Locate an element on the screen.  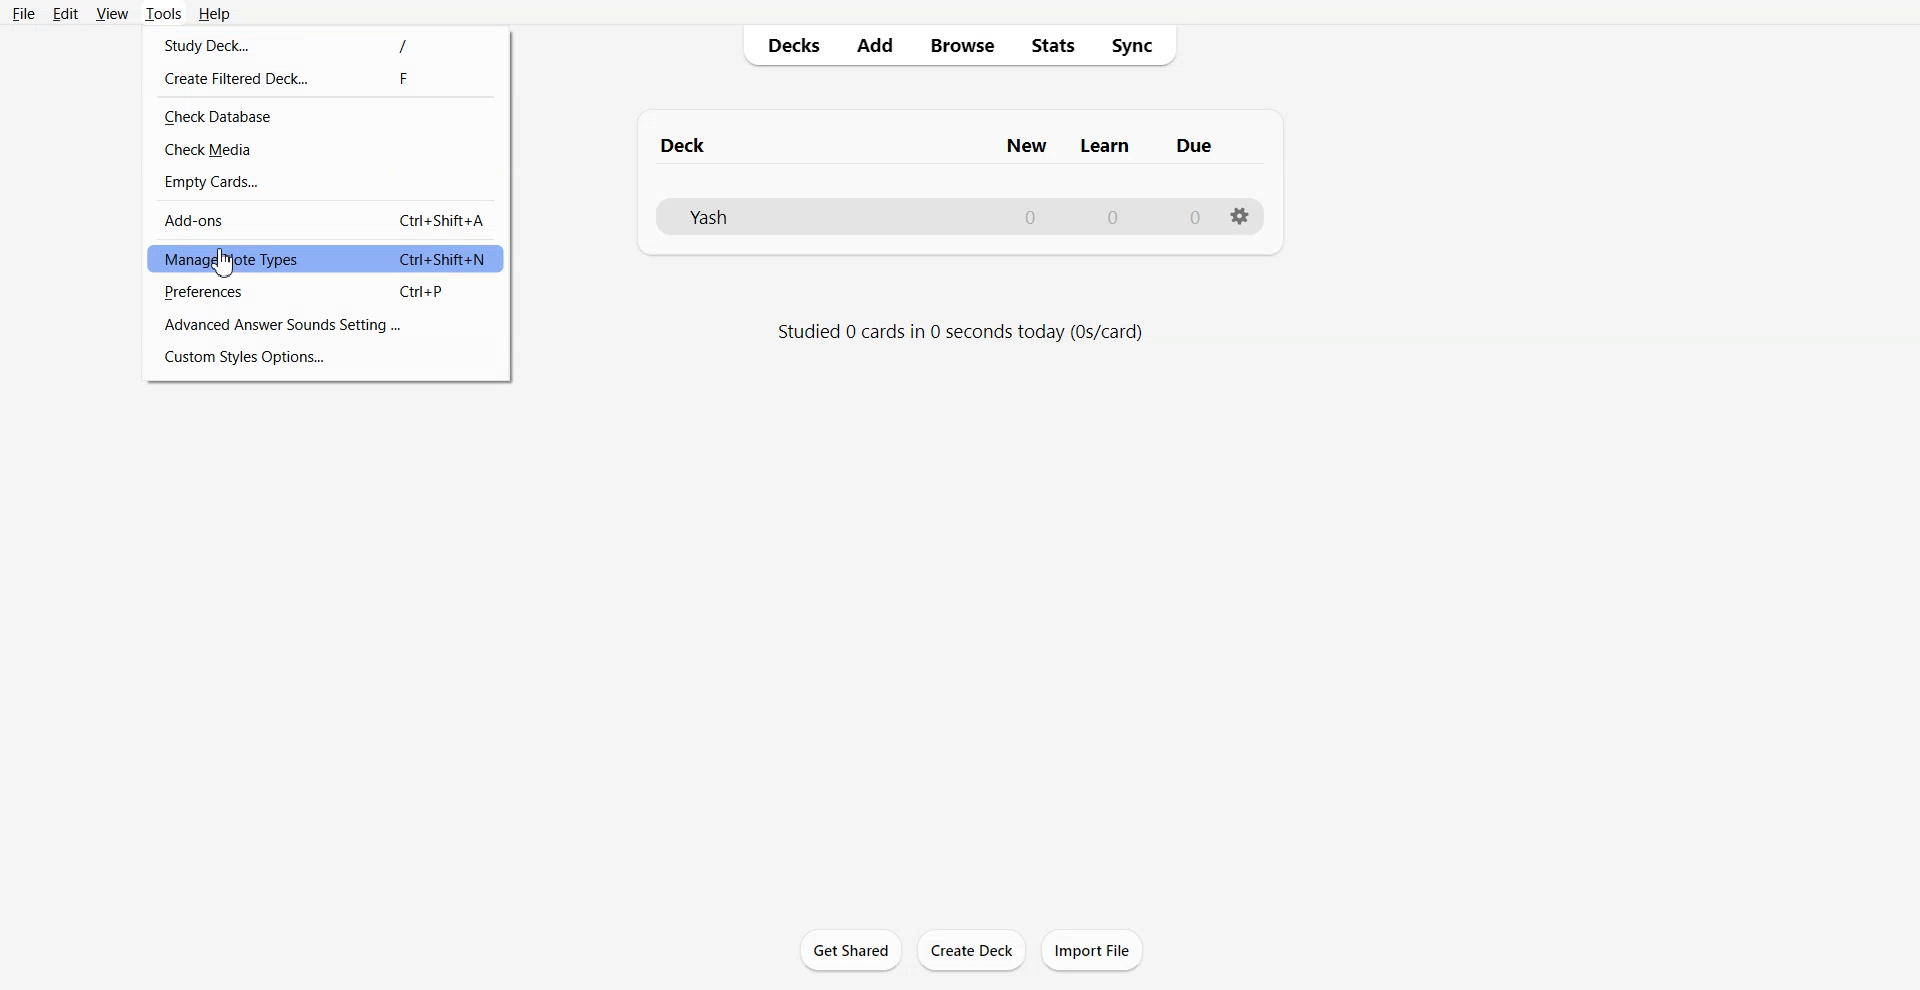
Custom Styles Options is located at coordinates (320, 355).